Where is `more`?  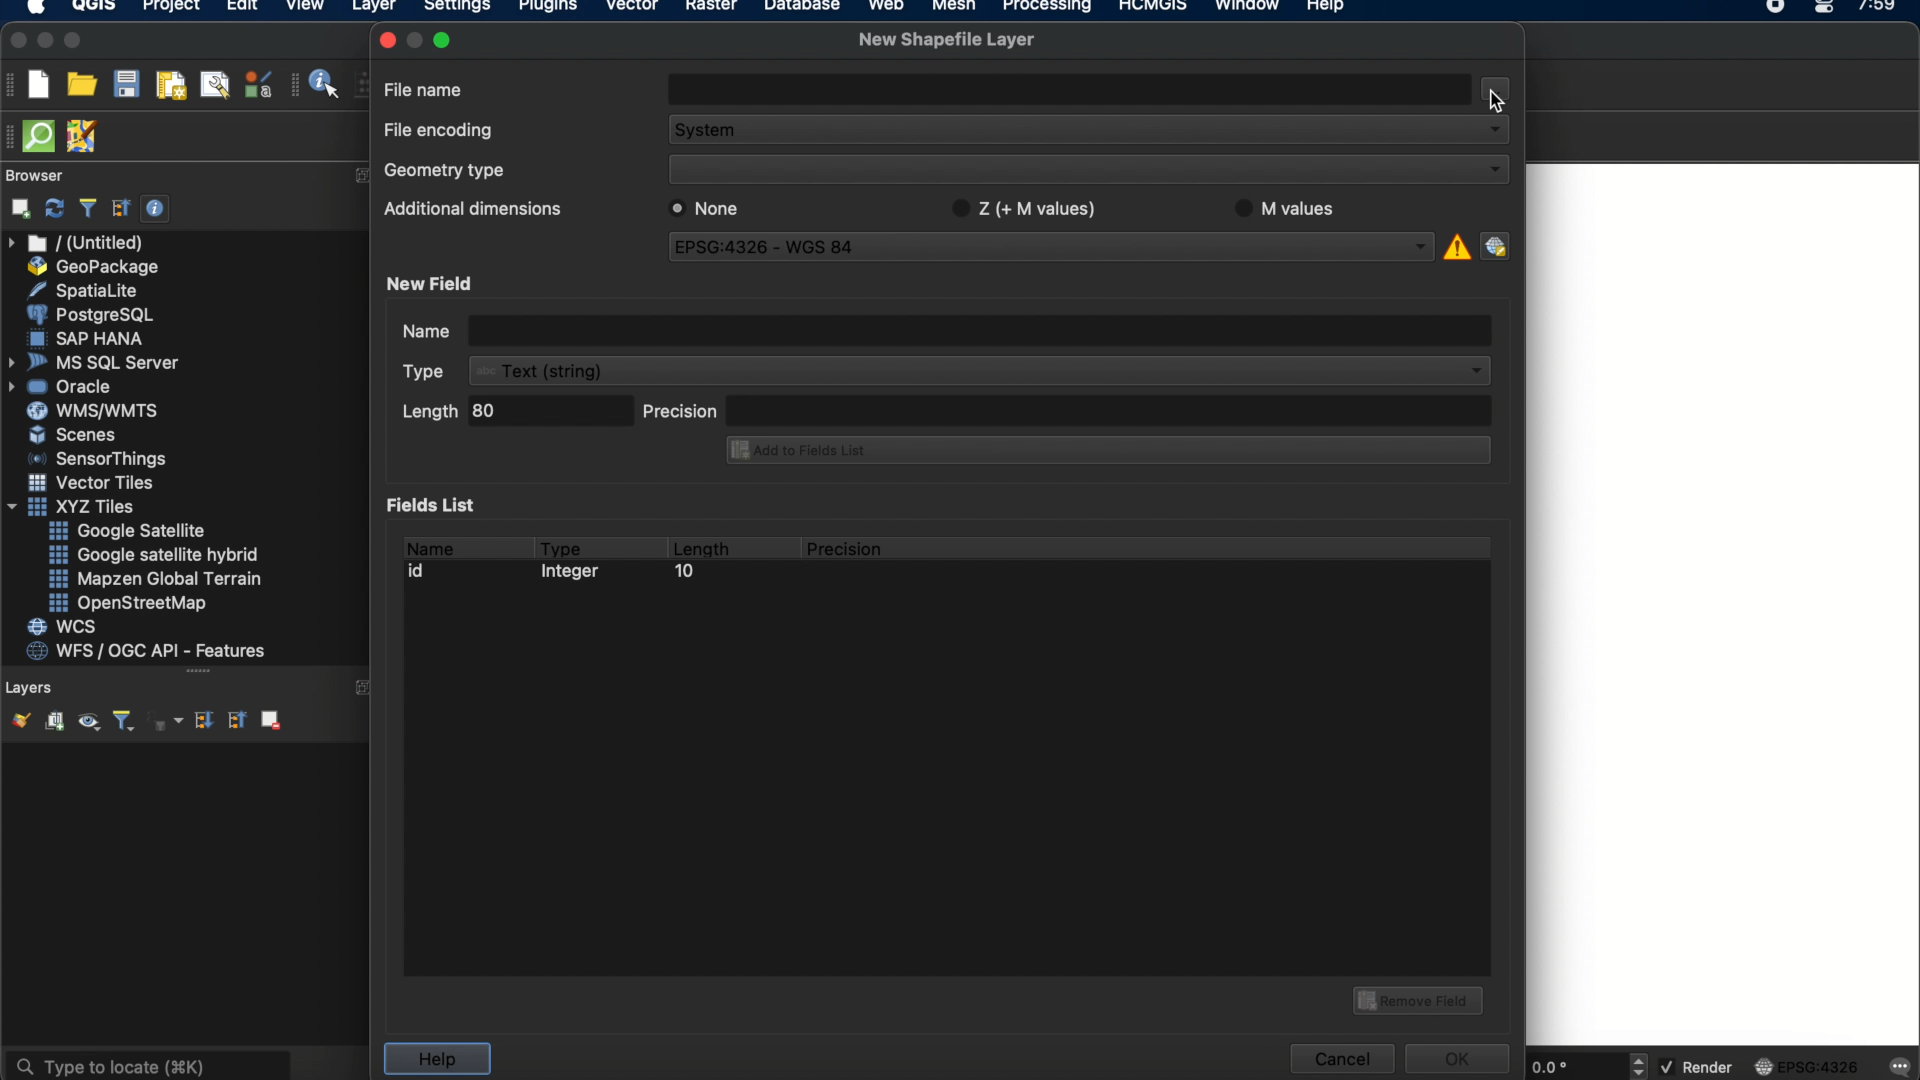 more is located at coordinates (203, 674).